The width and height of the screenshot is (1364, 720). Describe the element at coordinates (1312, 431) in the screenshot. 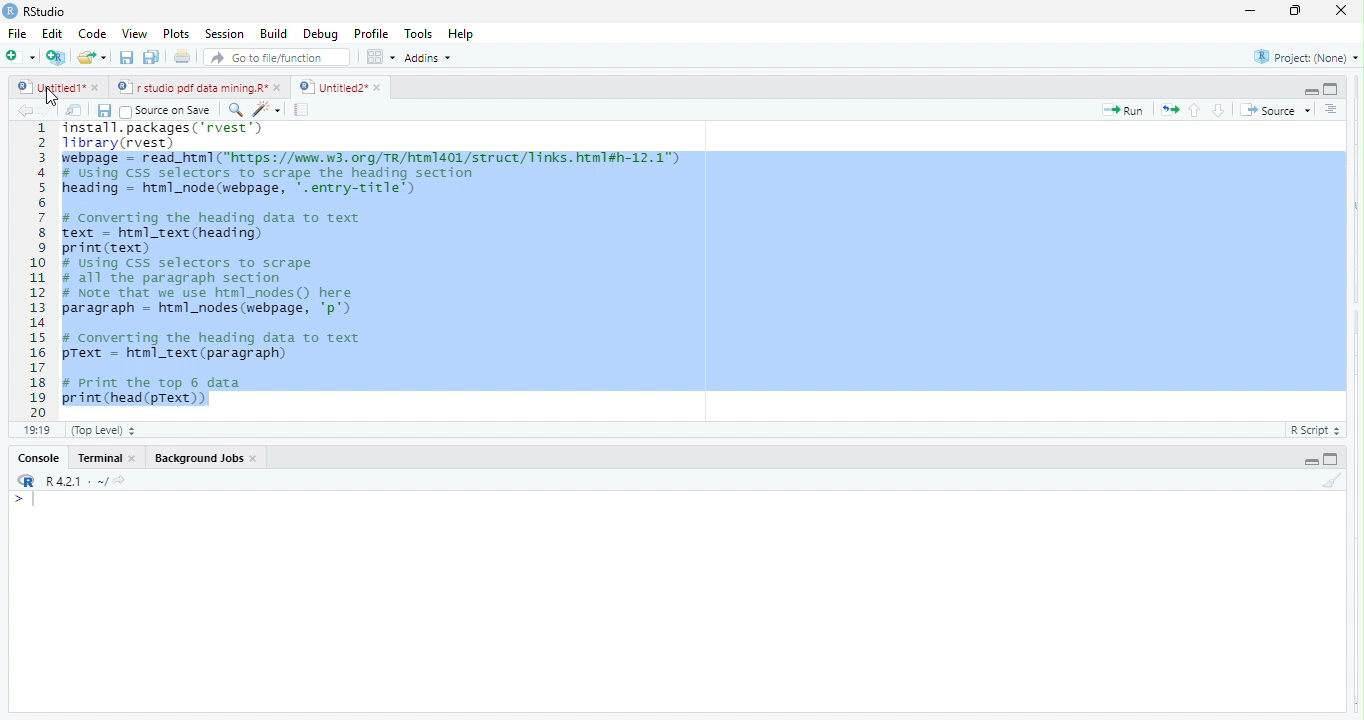

I see `R Script ` at that location.